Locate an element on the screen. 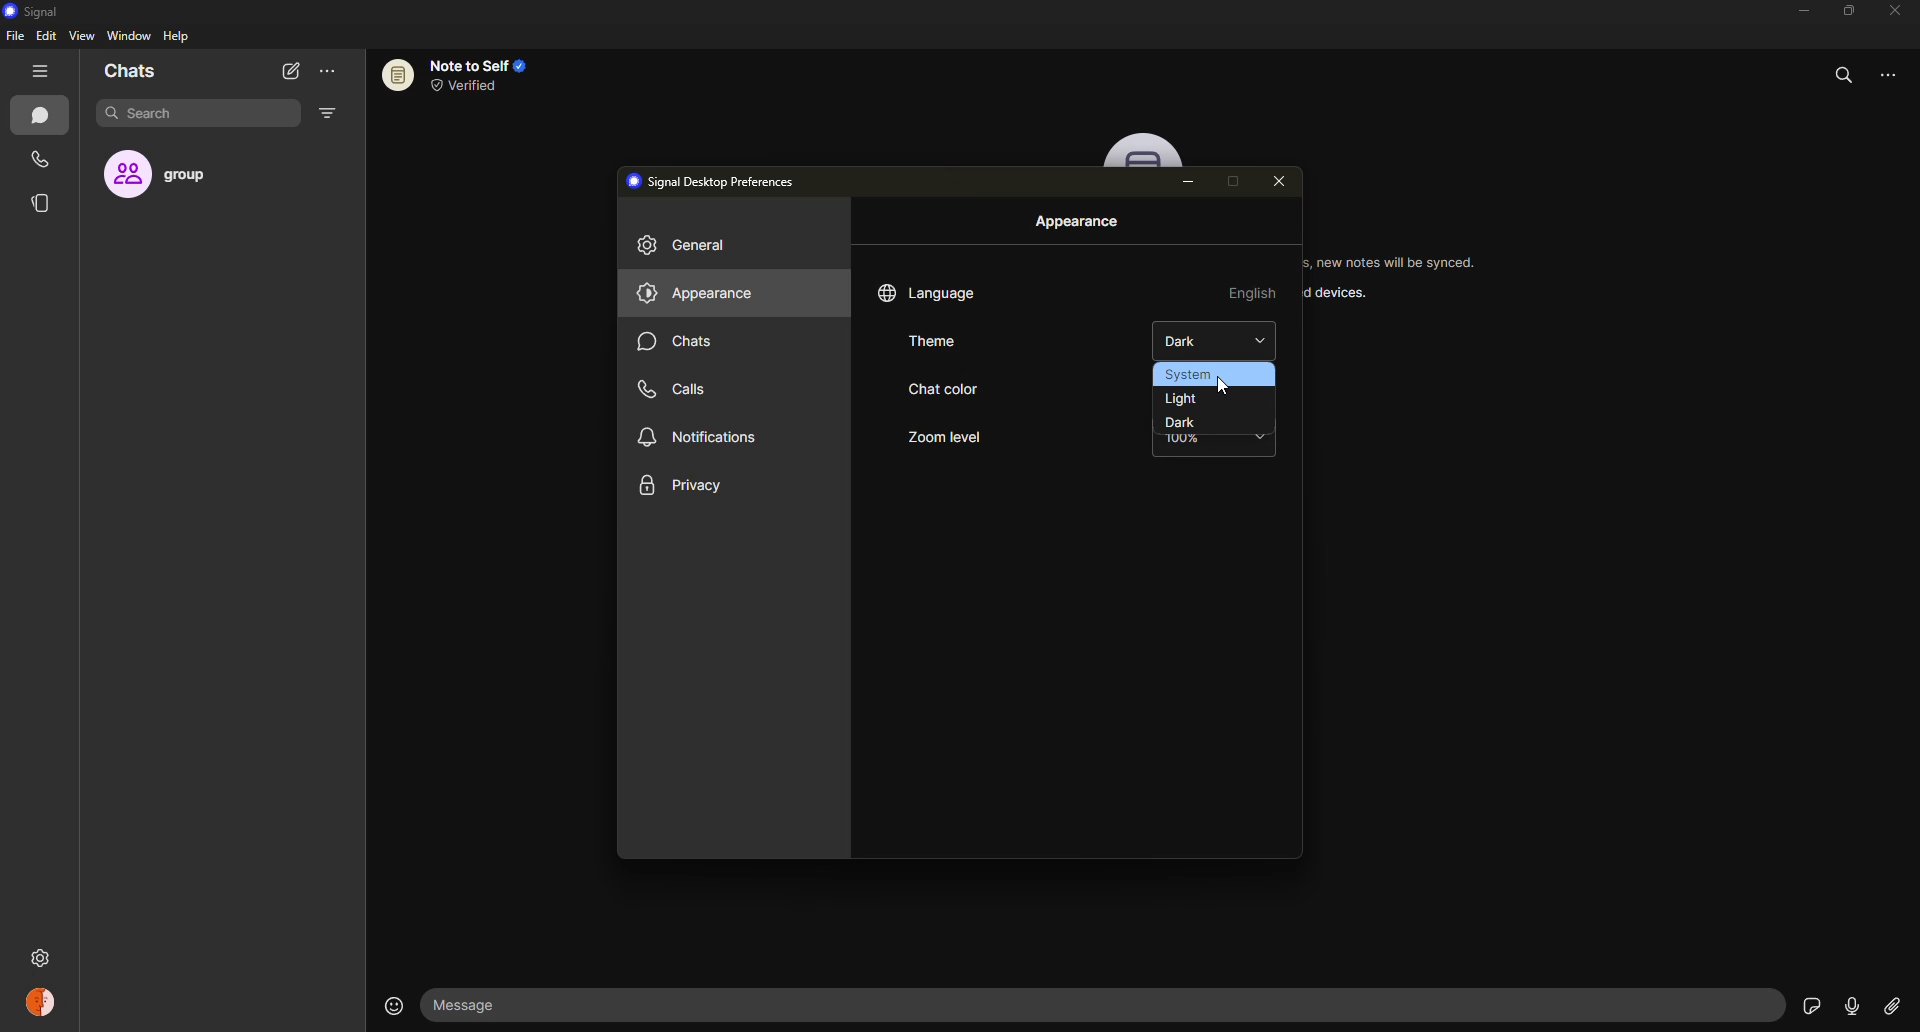 This screenshot has width=1920, height=1032. record is located at coordinates (1845, 1005).